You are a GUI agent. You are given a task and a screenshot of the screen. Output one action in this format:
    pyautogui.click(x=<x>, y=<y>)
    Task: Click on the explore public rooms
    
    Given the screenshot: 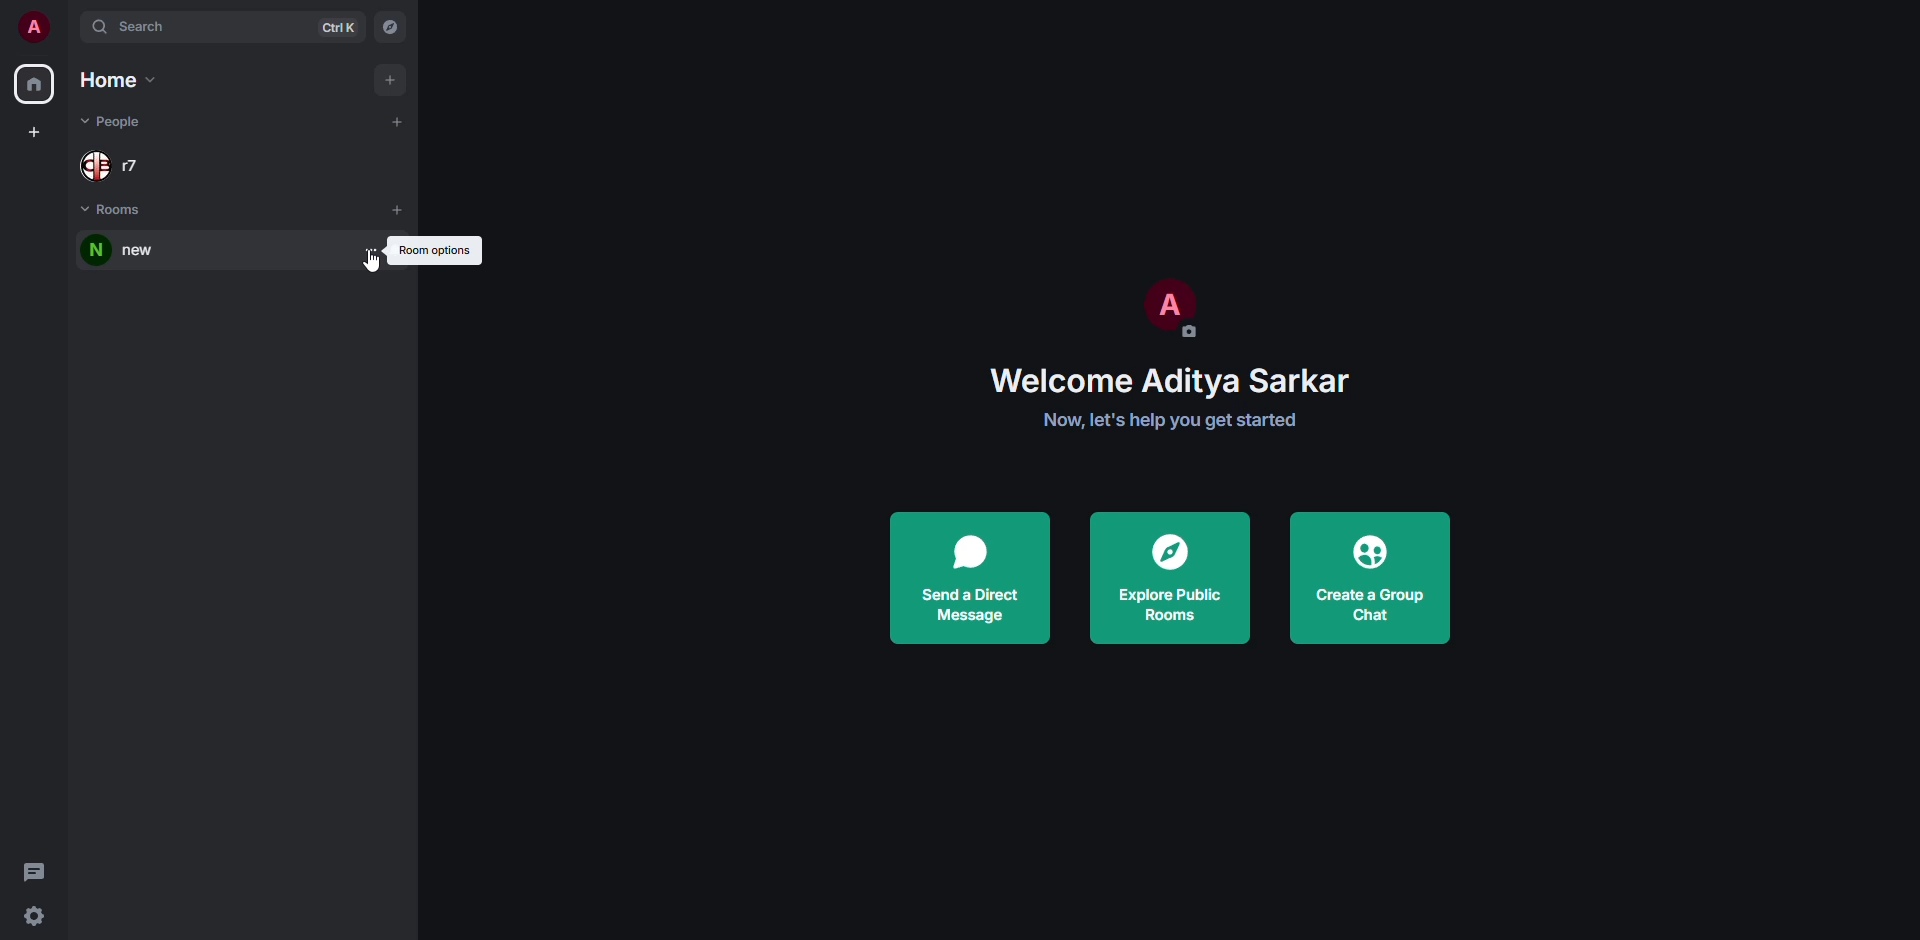 What is the action you would take?
    pyautogui.click(x=1167, y=576)
    